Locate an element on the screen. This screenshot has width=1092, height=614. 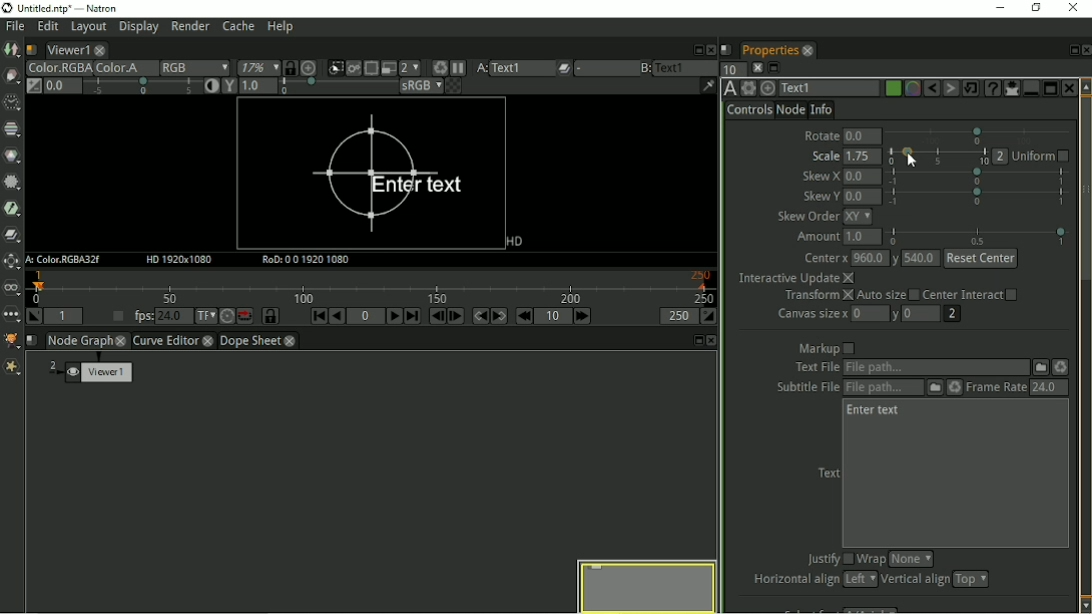
Previous frame is located at coordinates (437, 317).